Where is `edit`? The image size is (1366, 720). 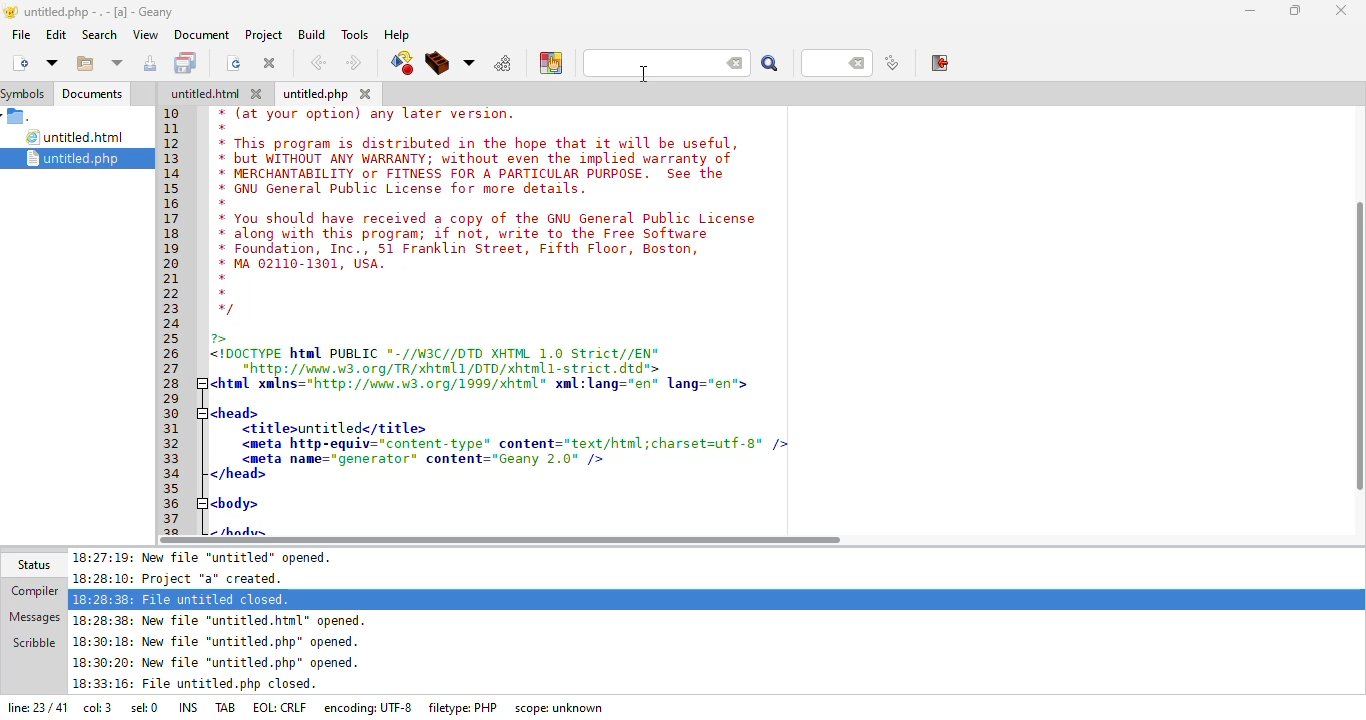
edit is located at coordinates (55, 34).